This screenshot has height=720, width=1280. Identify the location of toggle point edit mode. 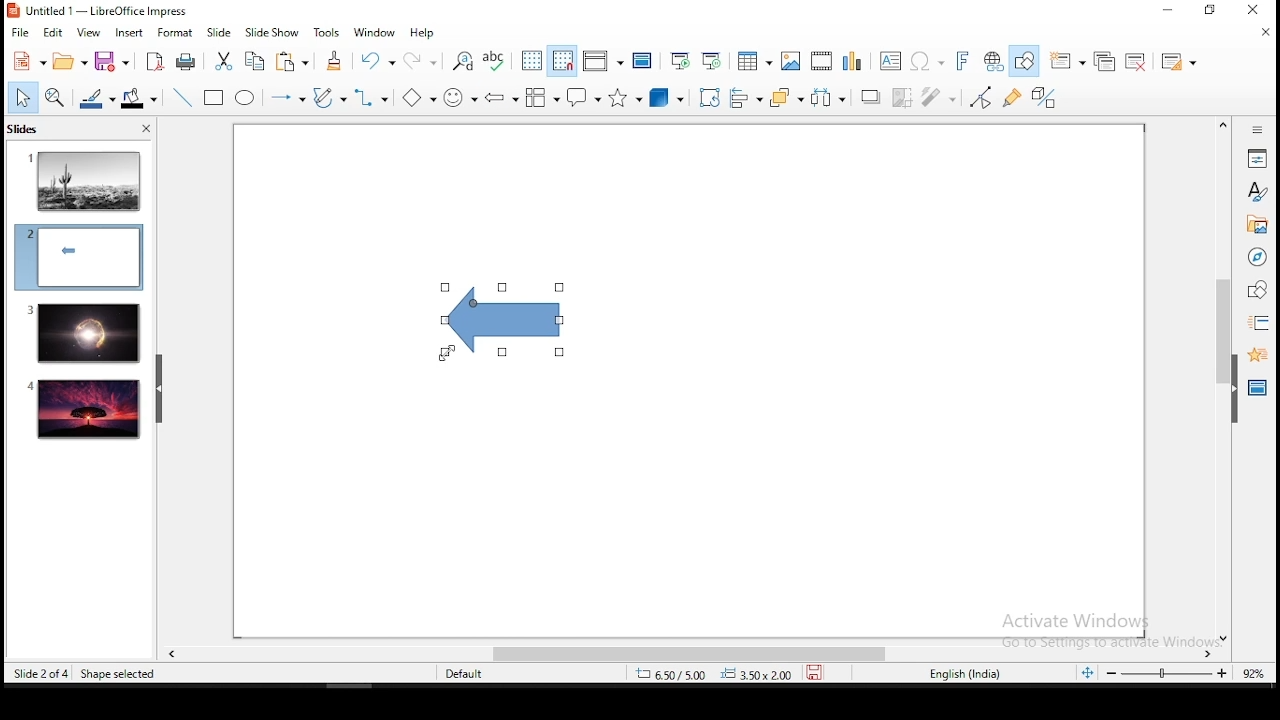
(981, 99).